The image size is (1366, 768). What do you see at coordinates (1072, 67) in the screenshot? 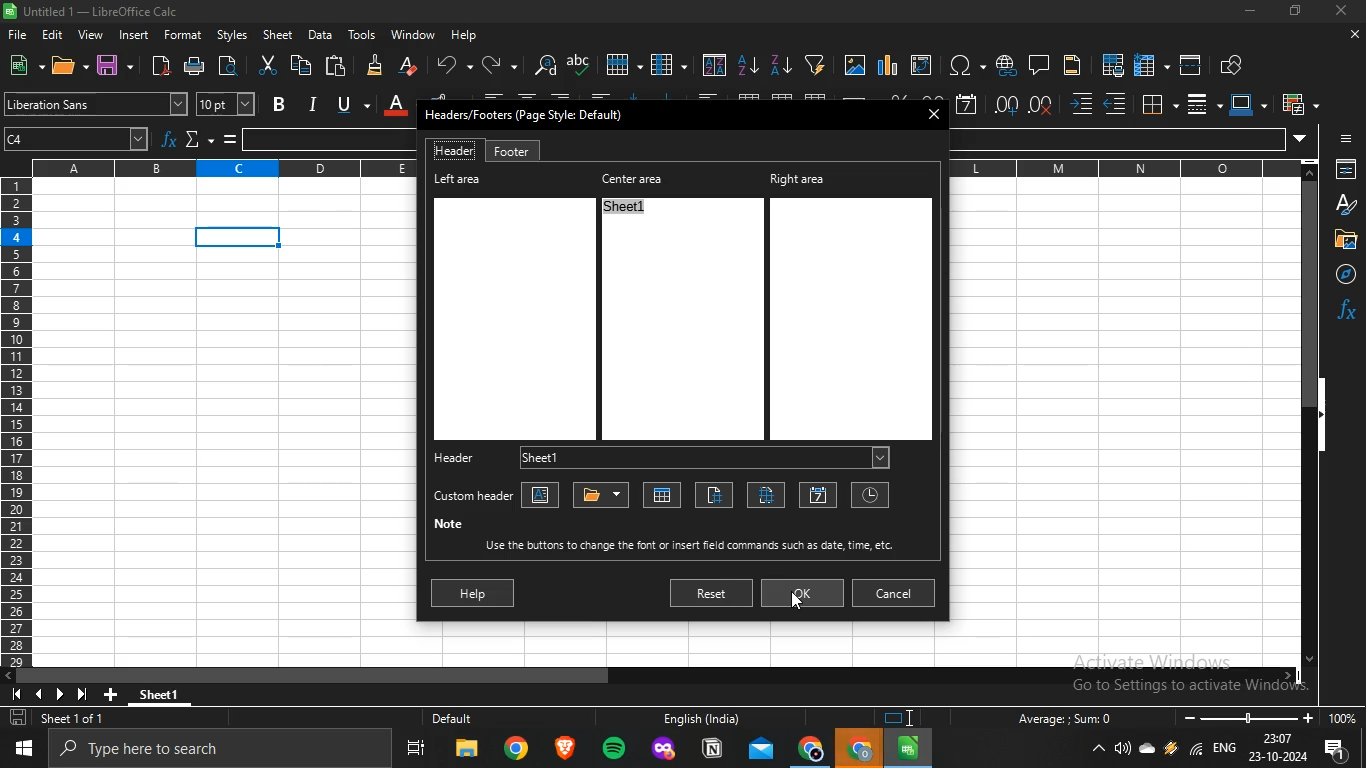
I see `headers and footers` at bounding box center [1072, 67].